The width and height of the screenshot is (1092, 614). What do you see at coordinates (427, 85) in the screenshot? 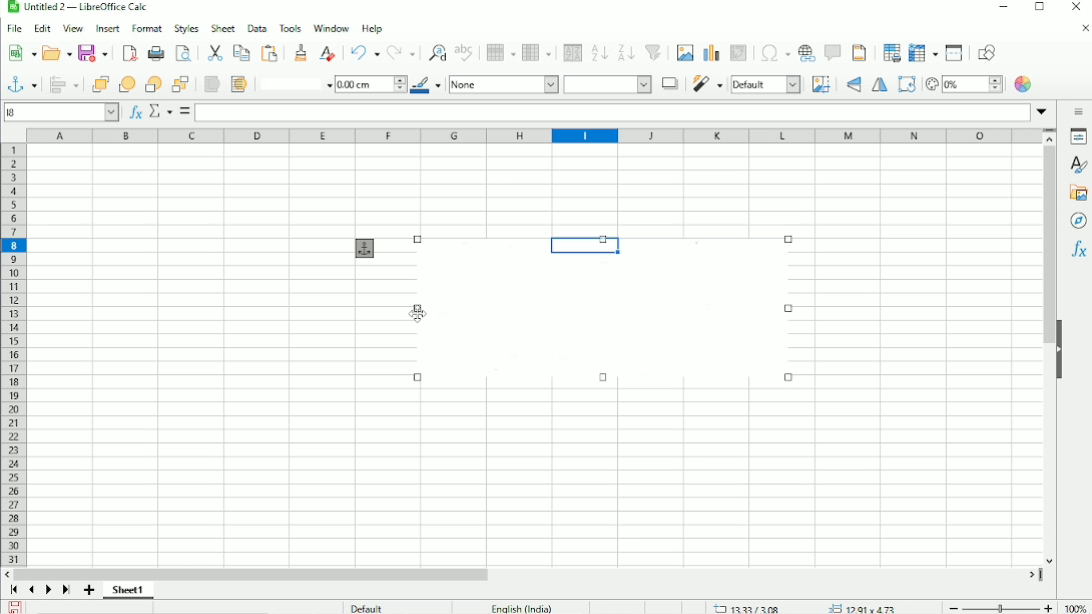
I see `Line color` at bounding box center [427, 85].